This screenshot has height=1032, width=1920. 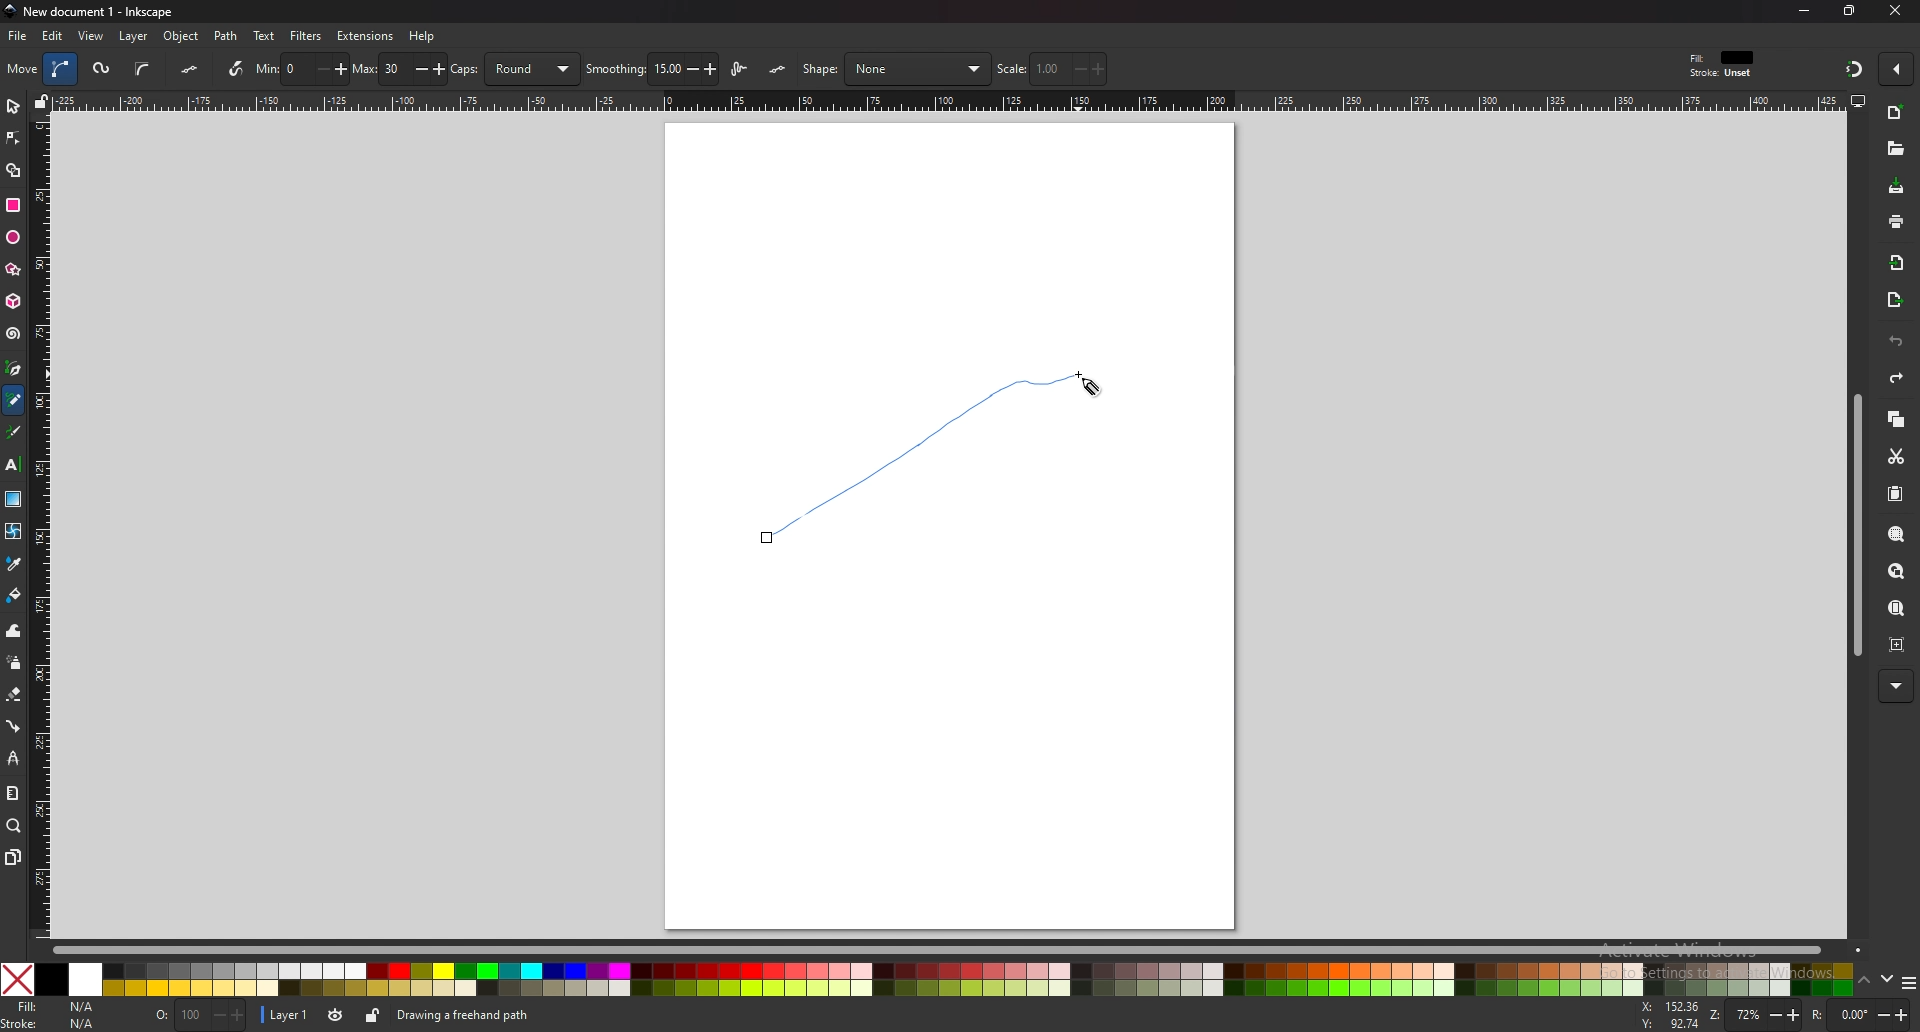 I want to click on layer, so click(x=287, y=1014).